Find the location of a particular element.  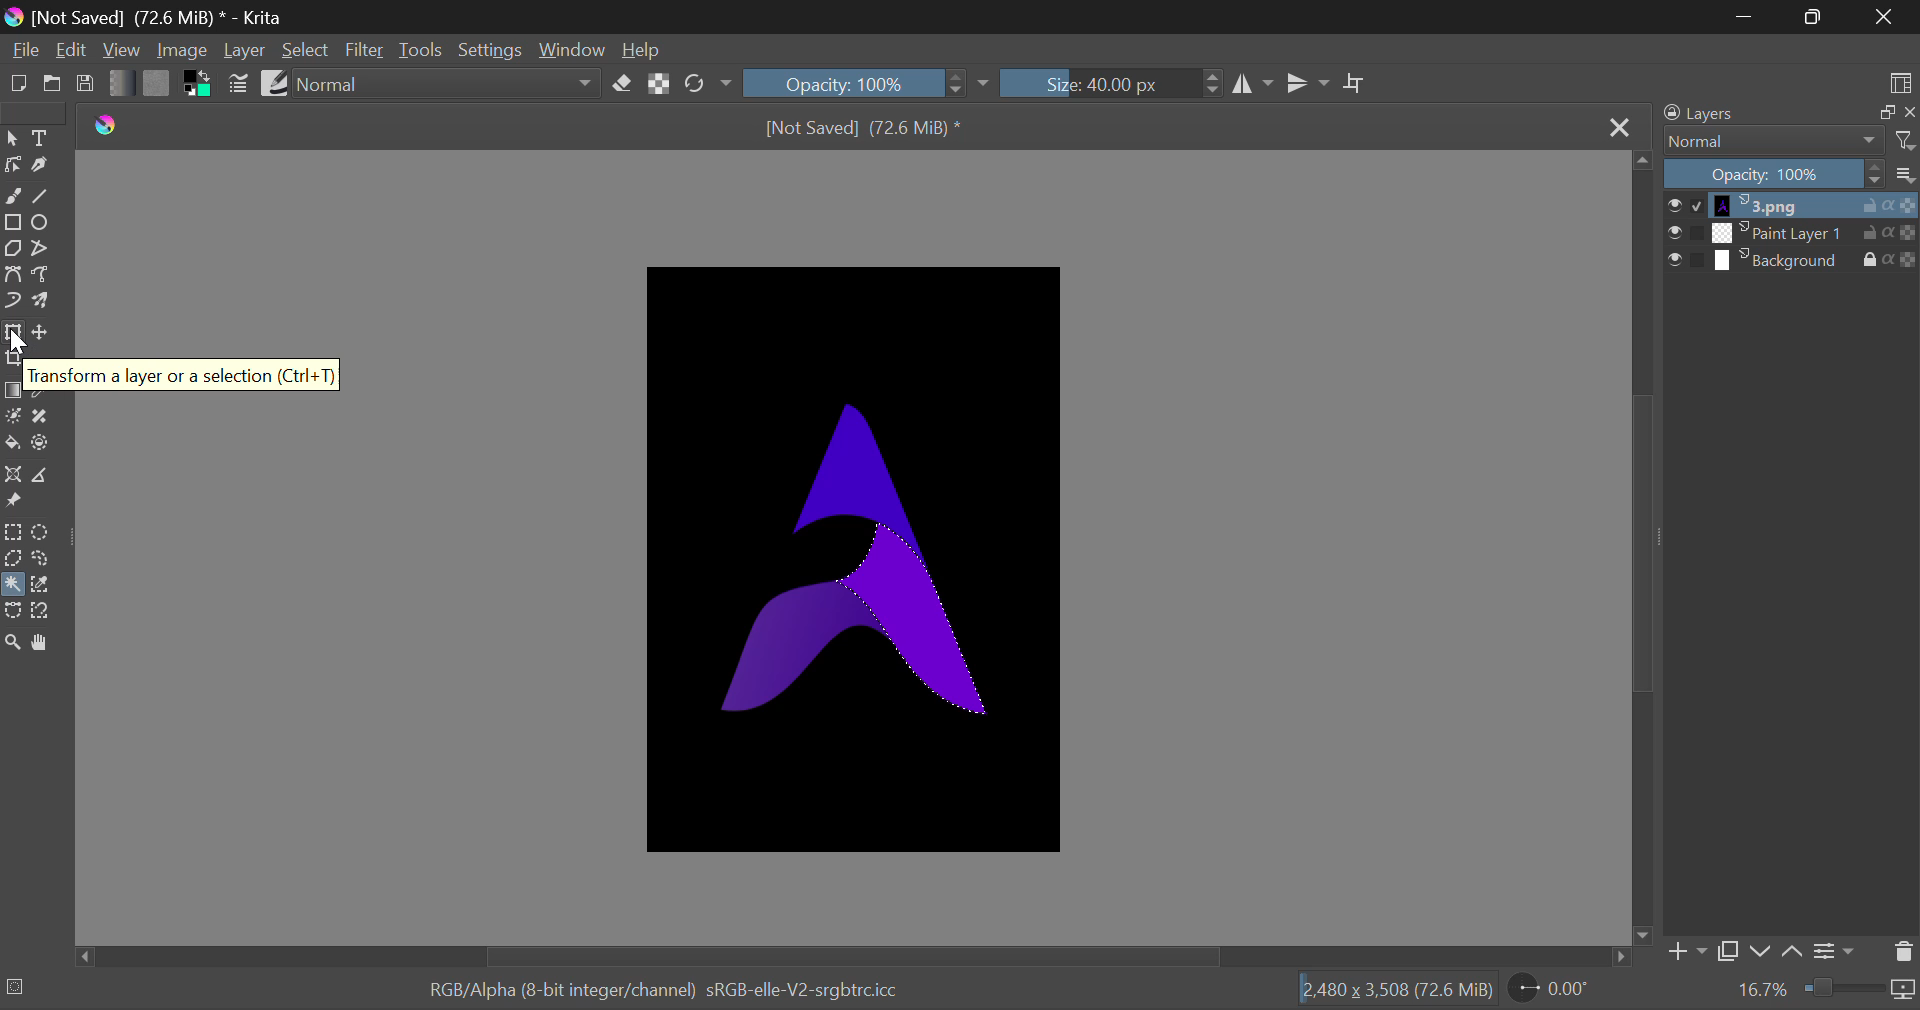

Window is located at coordinates (569, 50).